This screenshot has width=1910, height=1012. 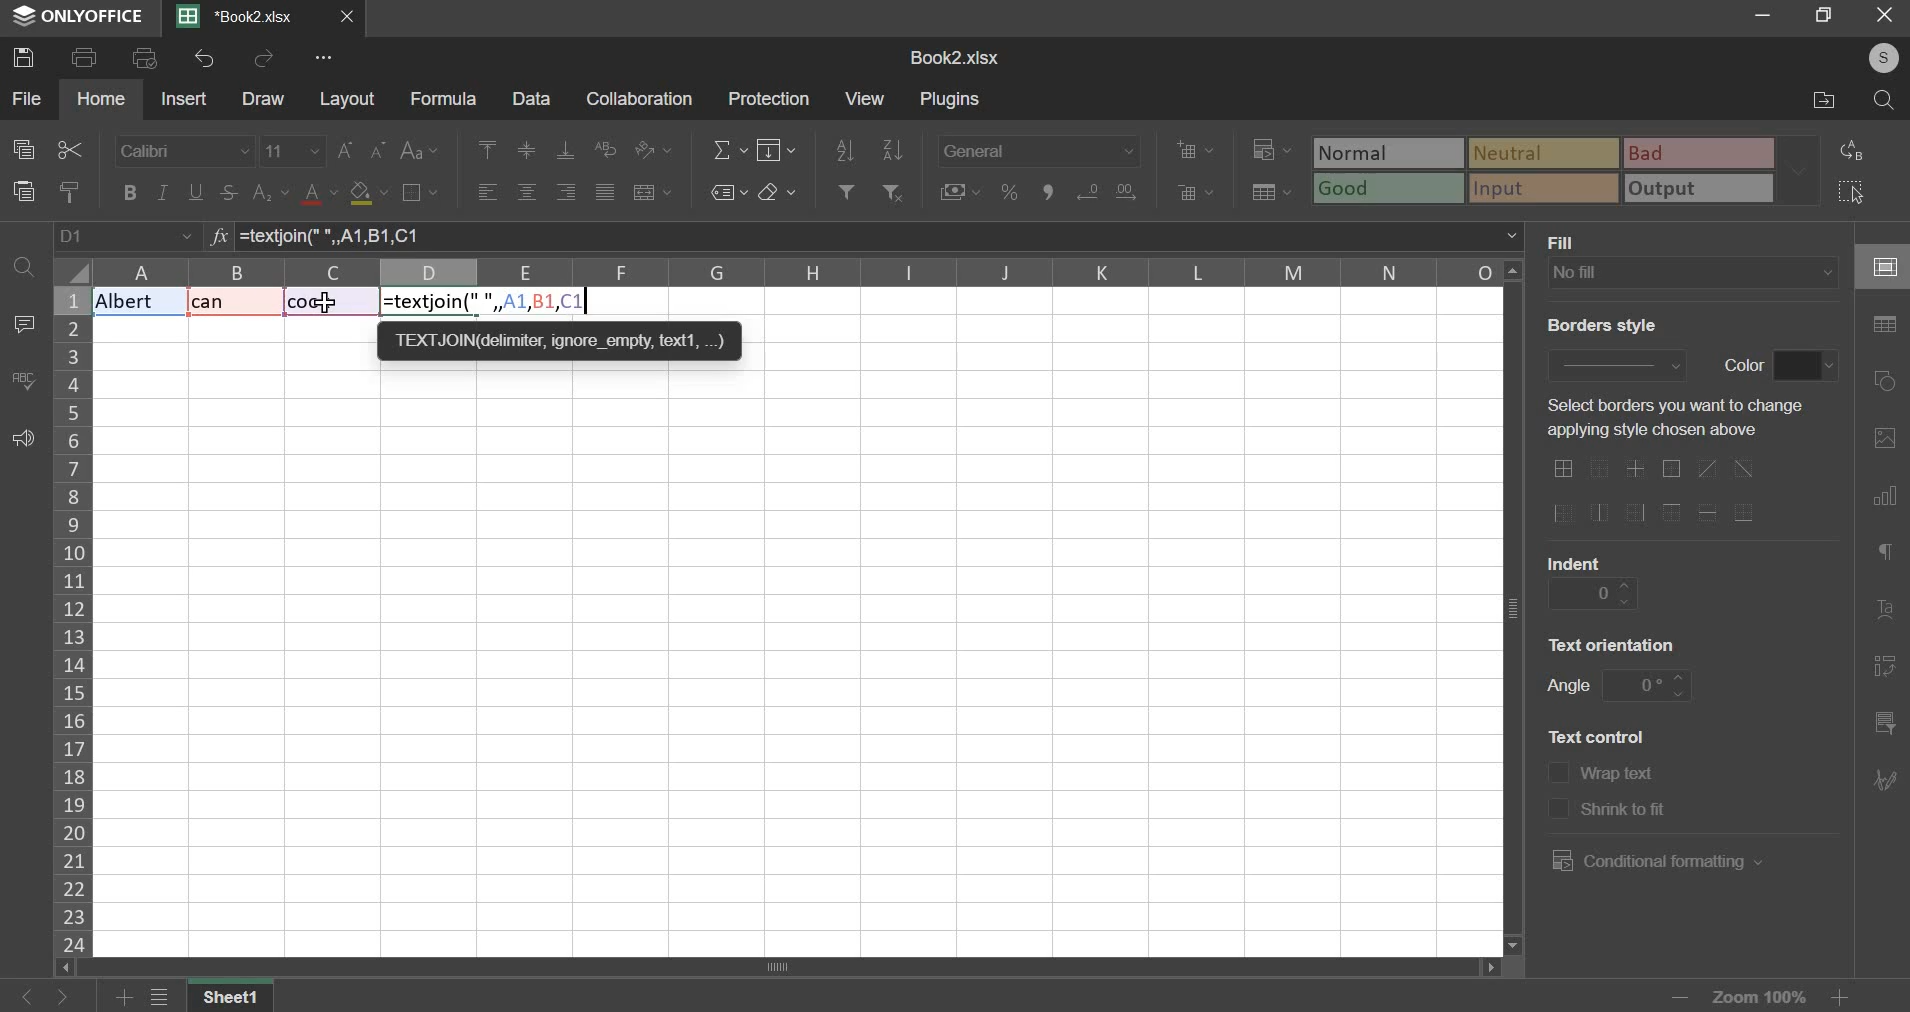 I want to click on print preview, so click(x=146, y=58).